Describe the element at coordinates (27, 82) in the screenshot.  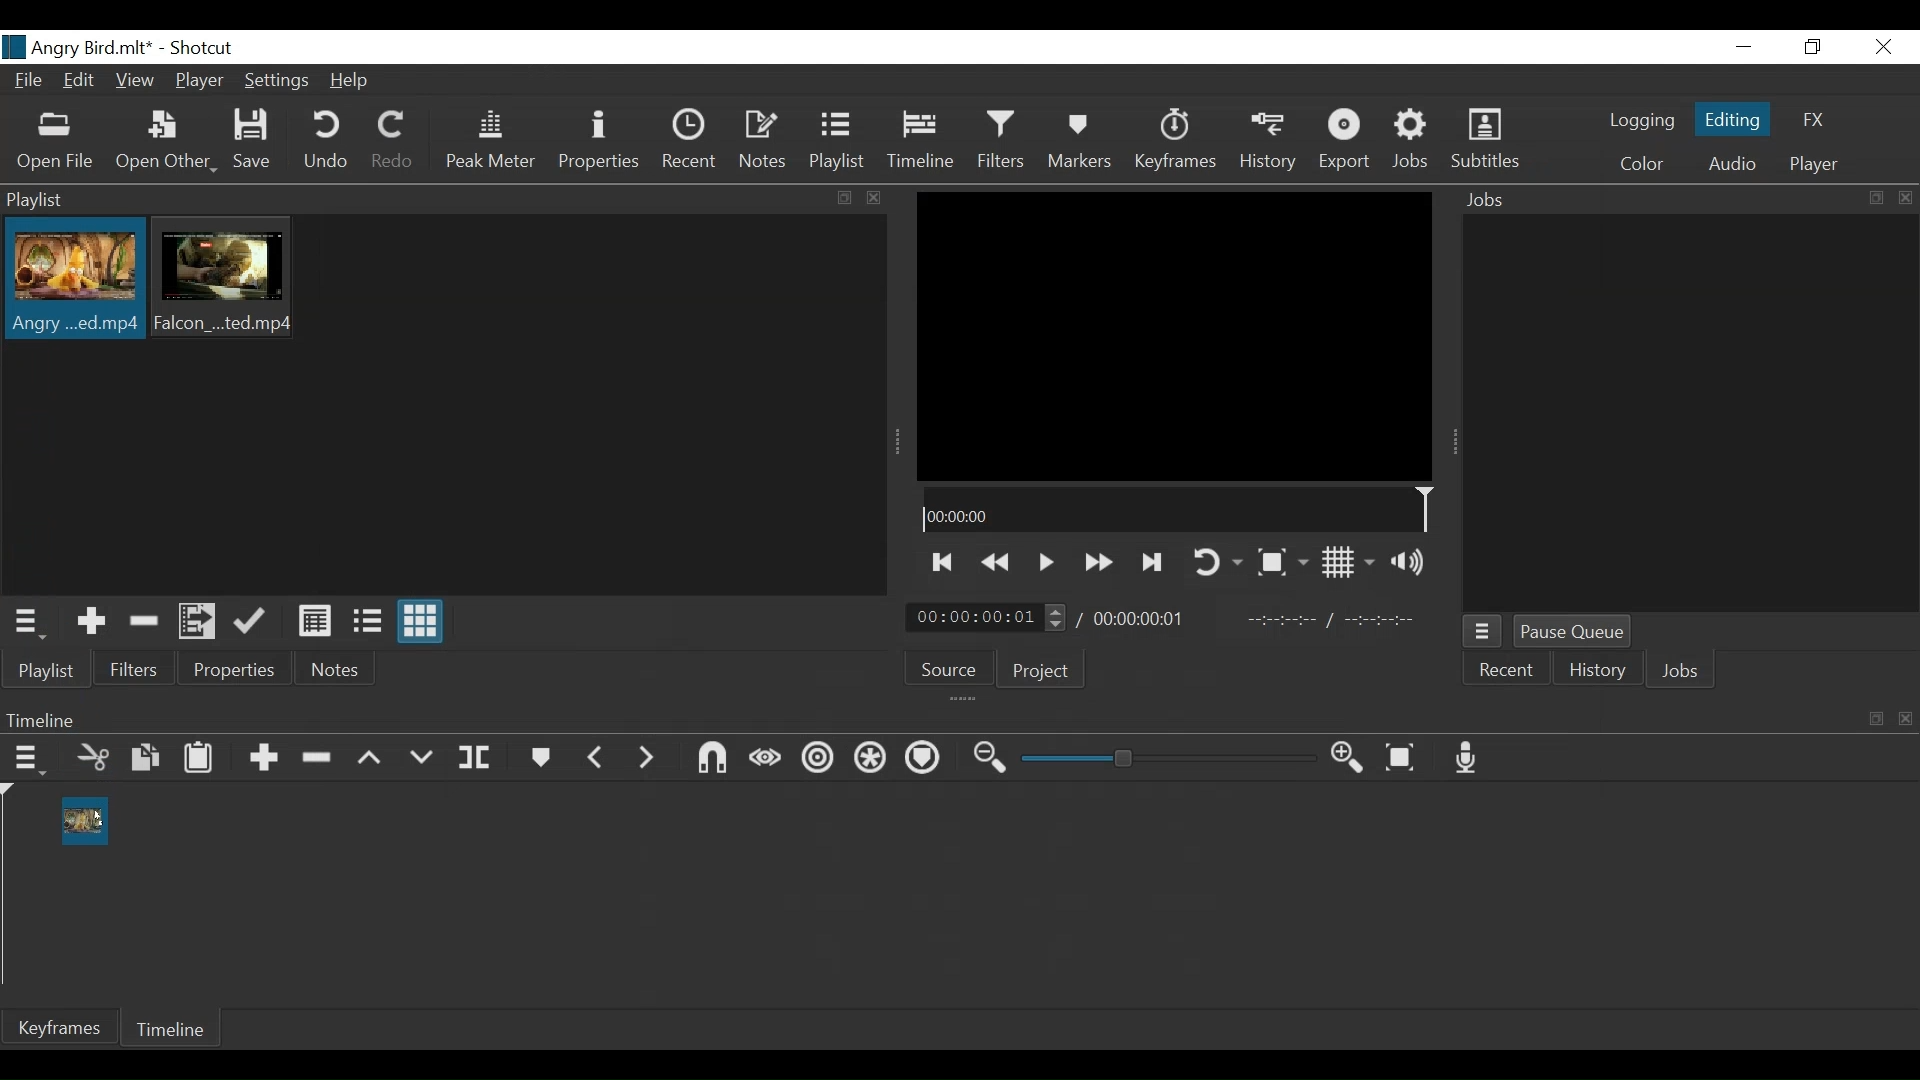
I see `File` at that location.